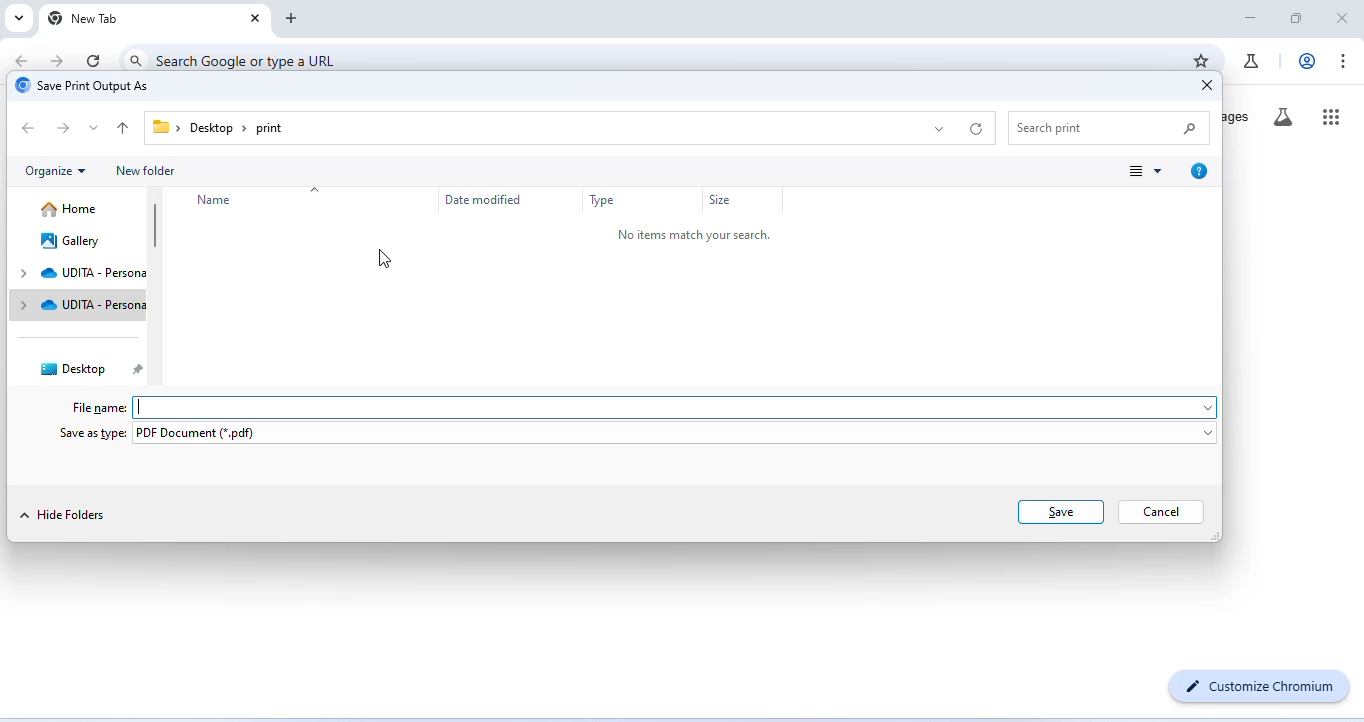  I want to click on next, so click(66, 129).